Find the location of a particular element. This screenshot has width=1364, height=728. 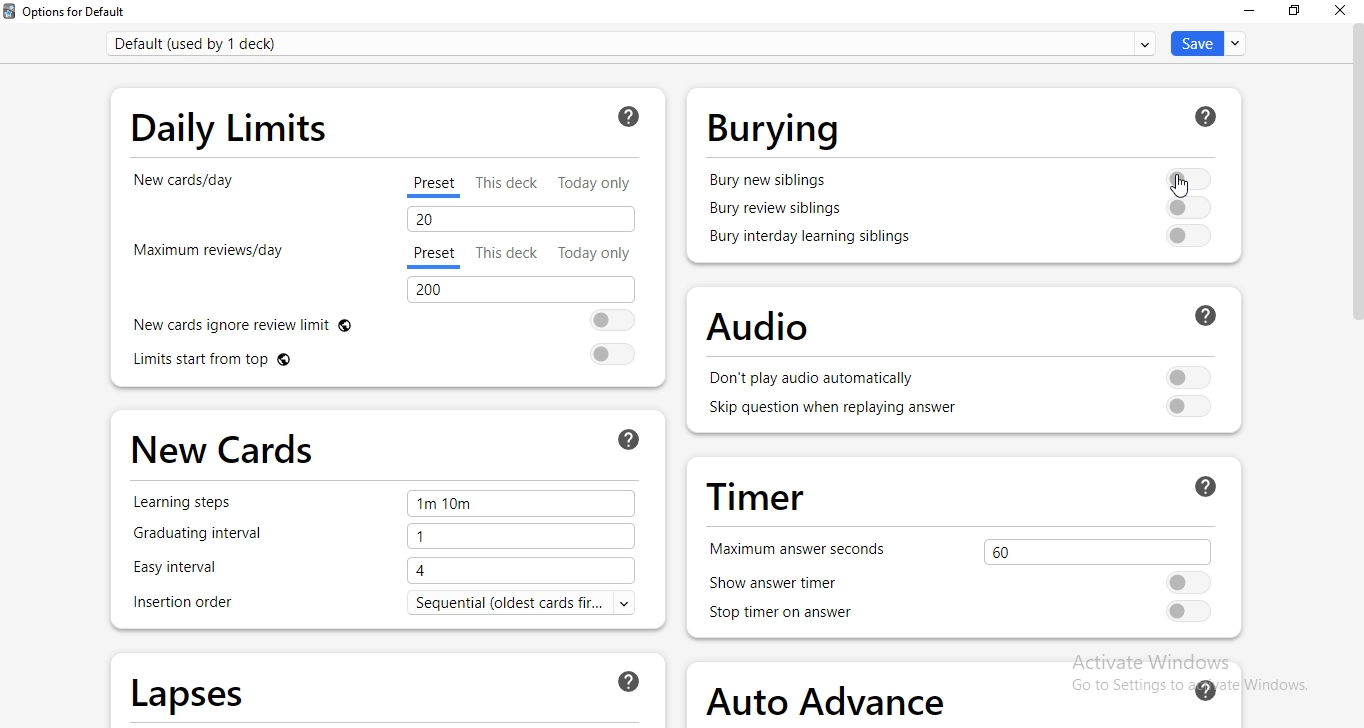

Toggle is located at coordinates (1189, 582).